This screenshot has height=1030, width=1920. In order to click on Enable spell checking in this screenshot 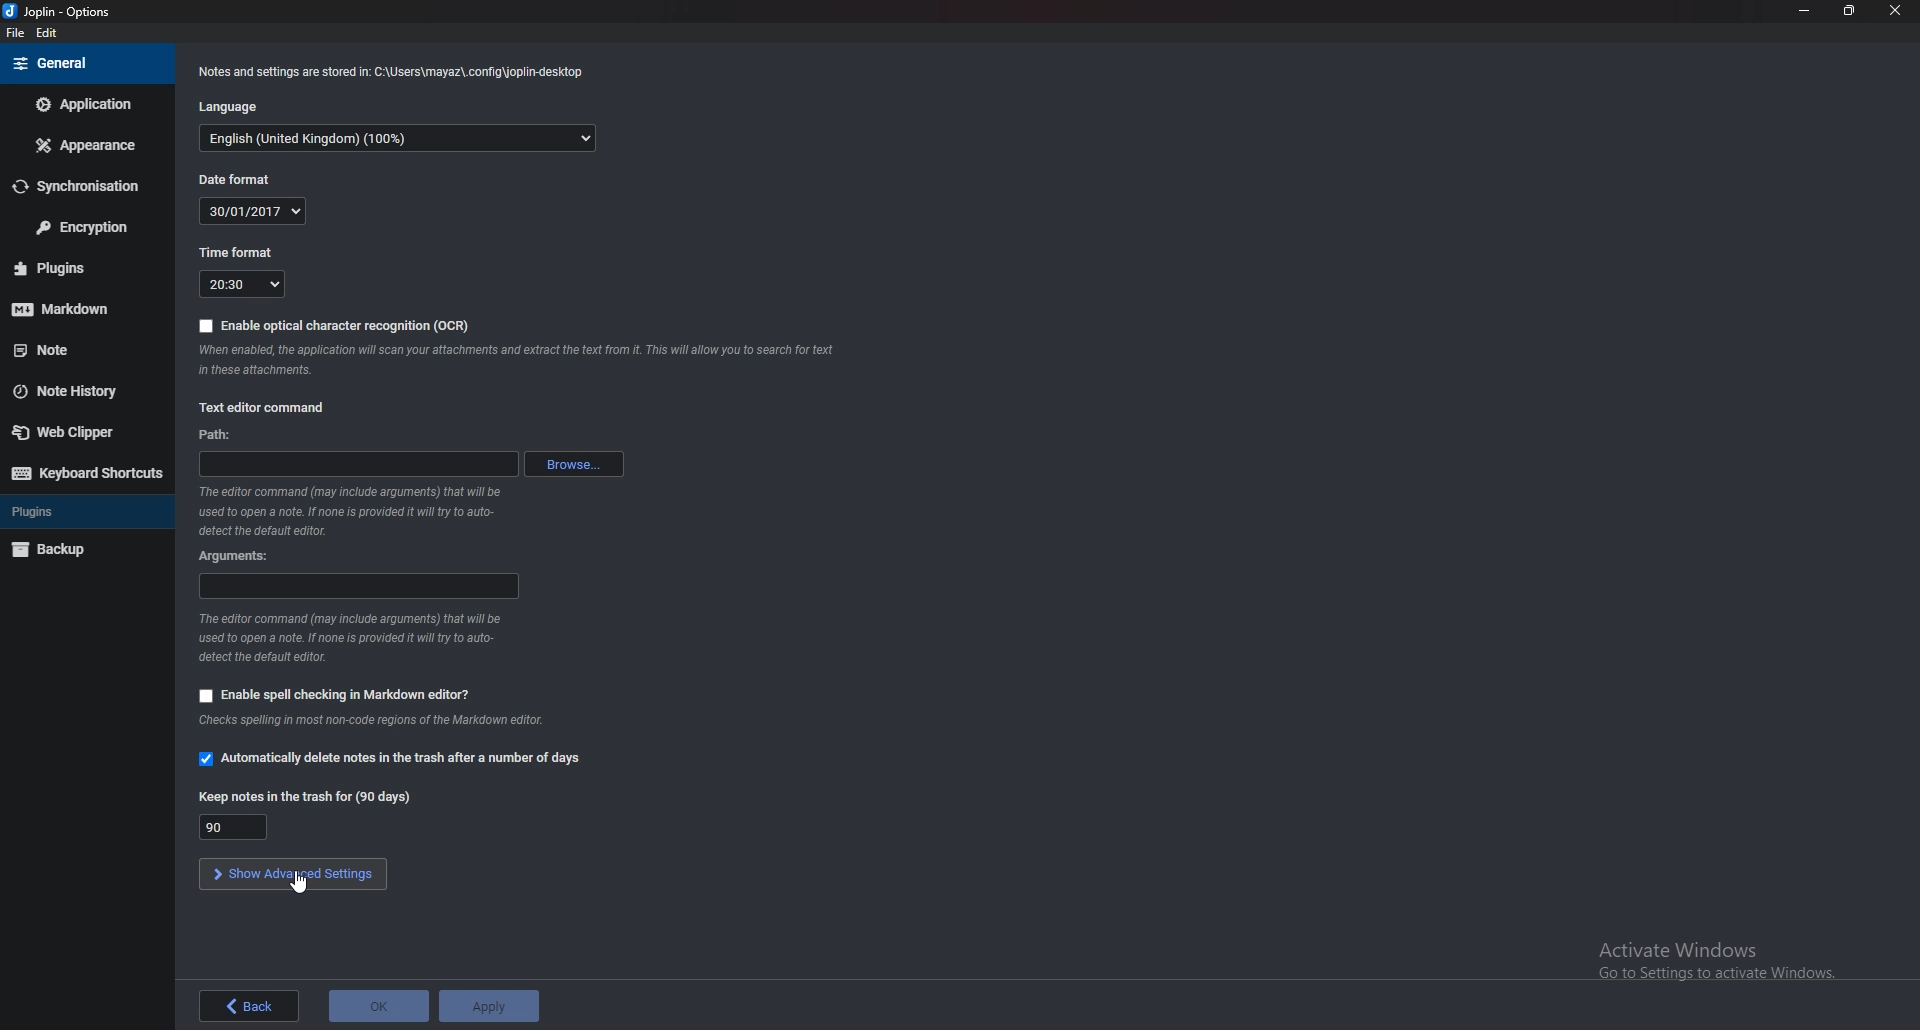, I will do `click(337, 694)`.